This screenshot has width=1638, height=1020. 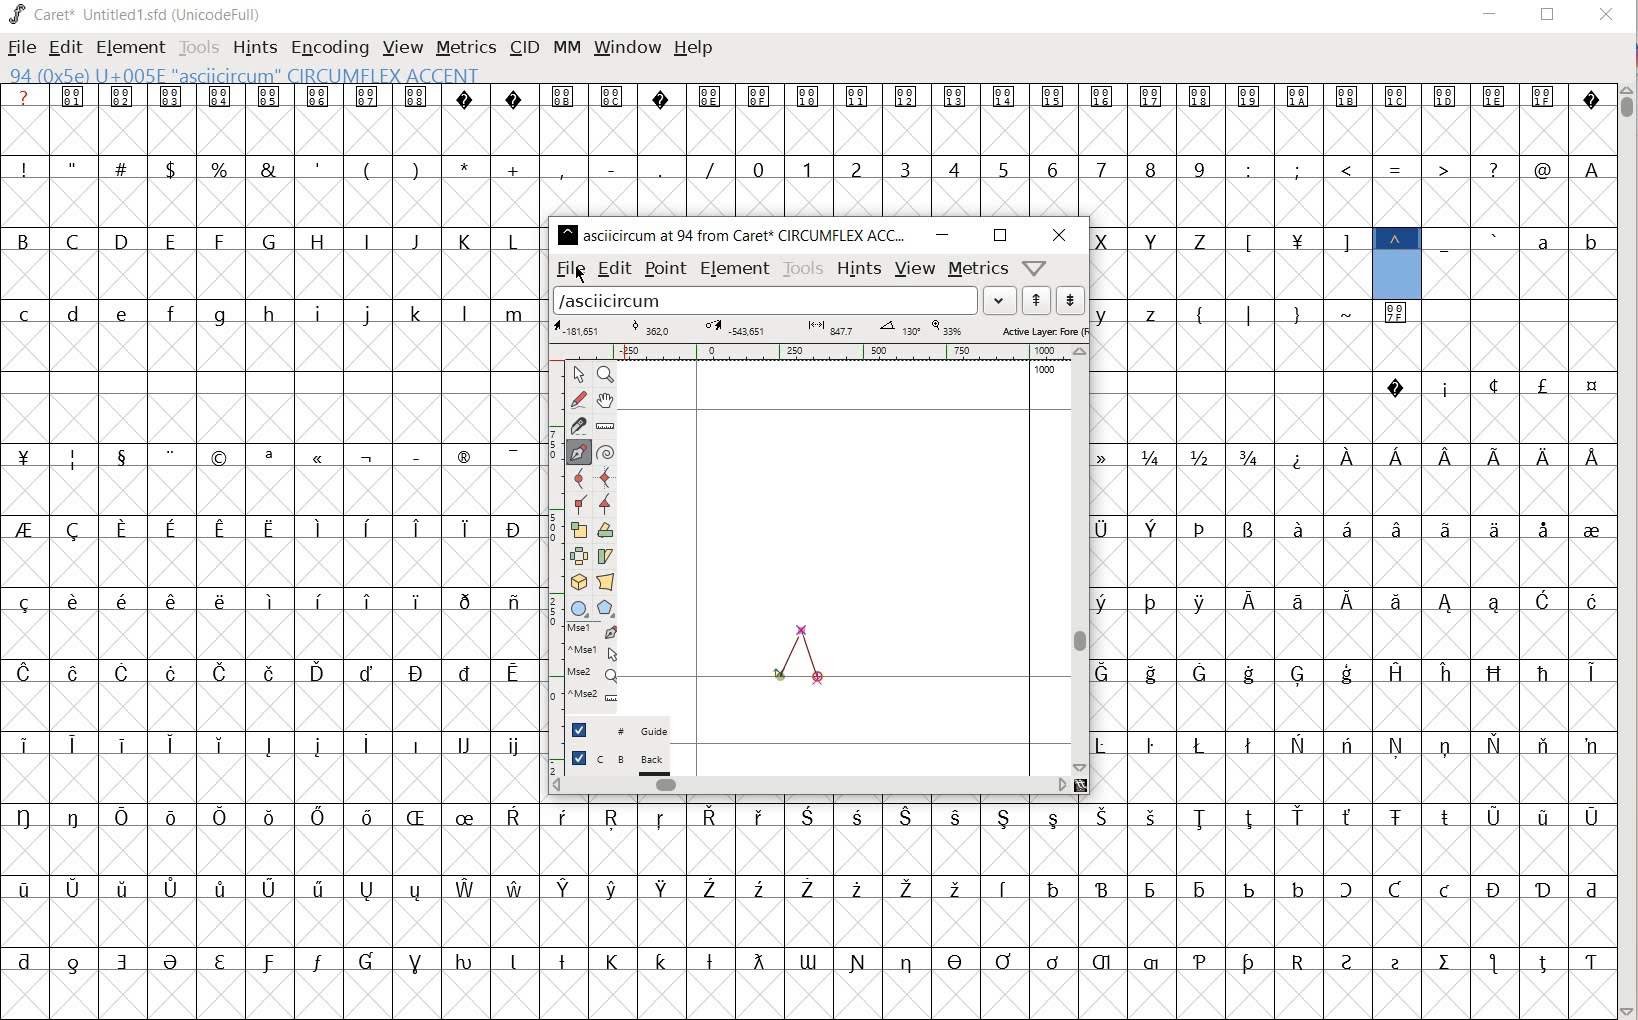 I want to click on show the previous word on the list, so click(x=1069, y=299).